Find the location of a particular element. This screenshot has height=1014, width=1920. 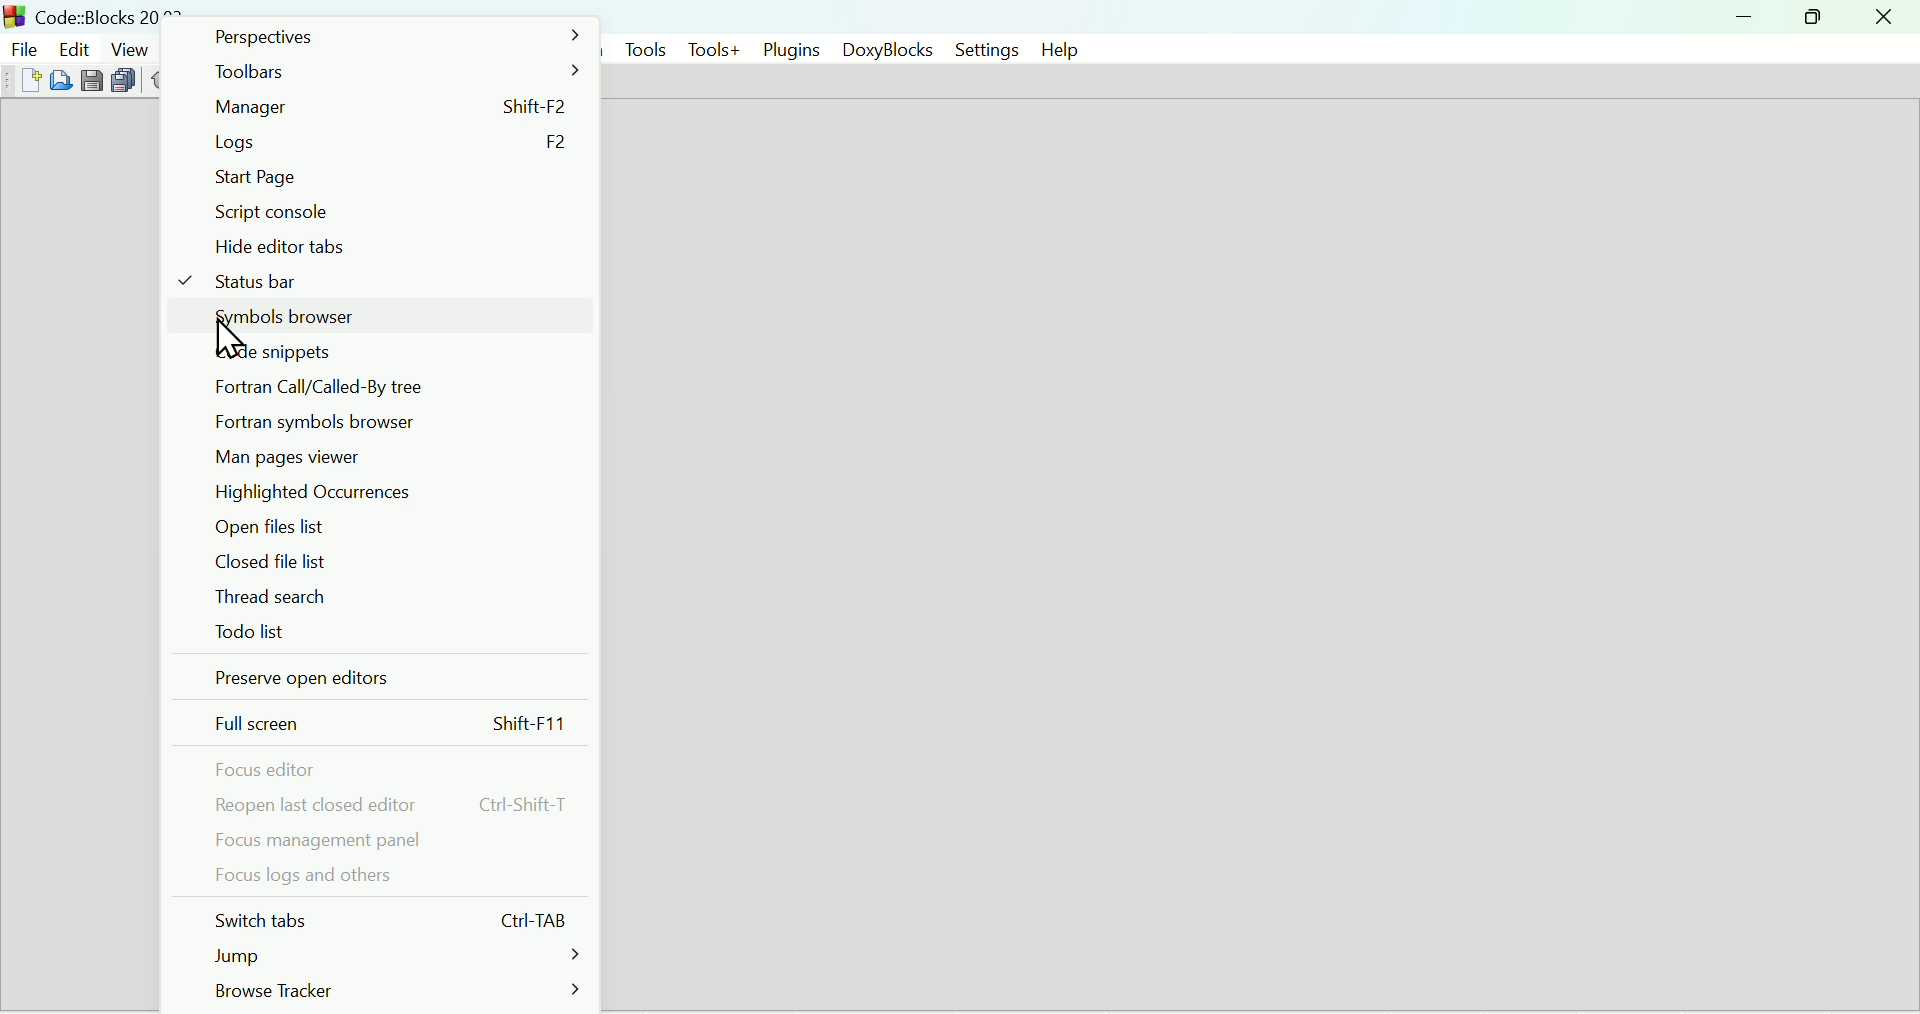

DoxyBlocks is located at coordinates (882, 49).